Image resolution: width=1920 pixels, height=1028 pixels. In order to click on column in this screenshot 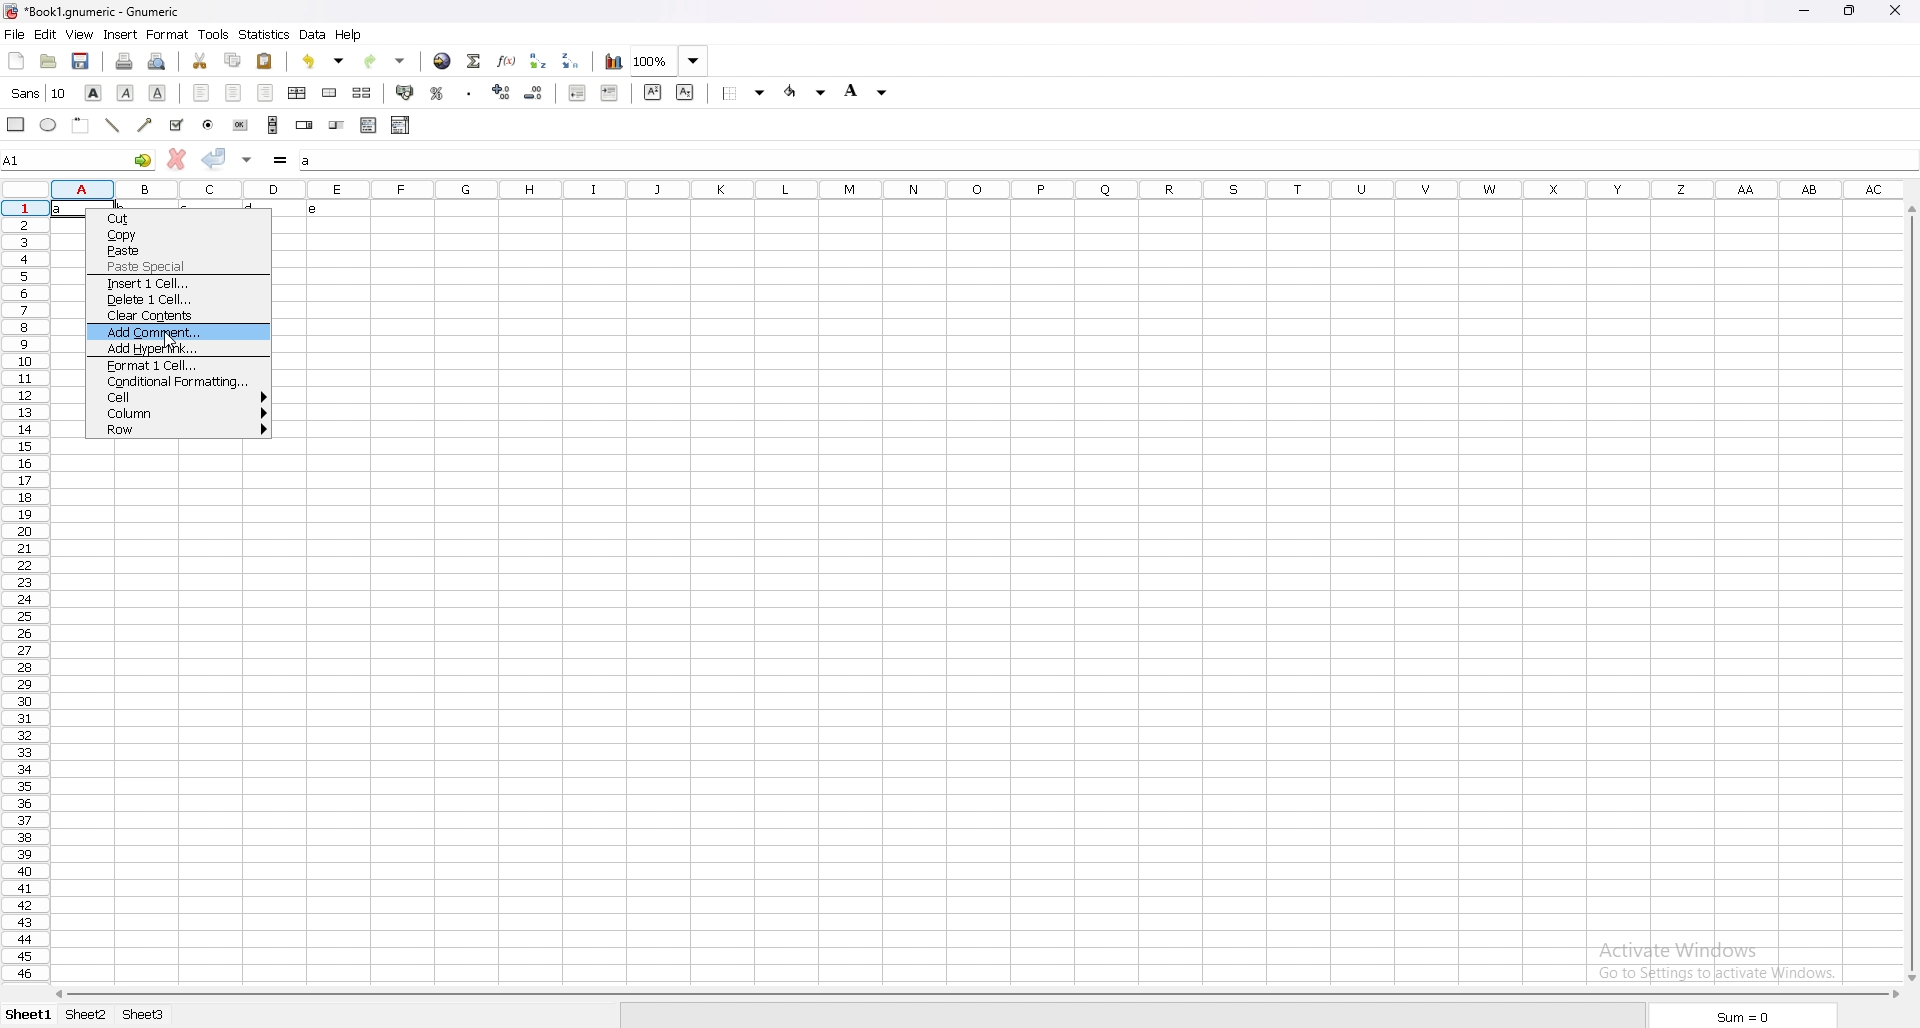, I will do `click(180, 414)`.